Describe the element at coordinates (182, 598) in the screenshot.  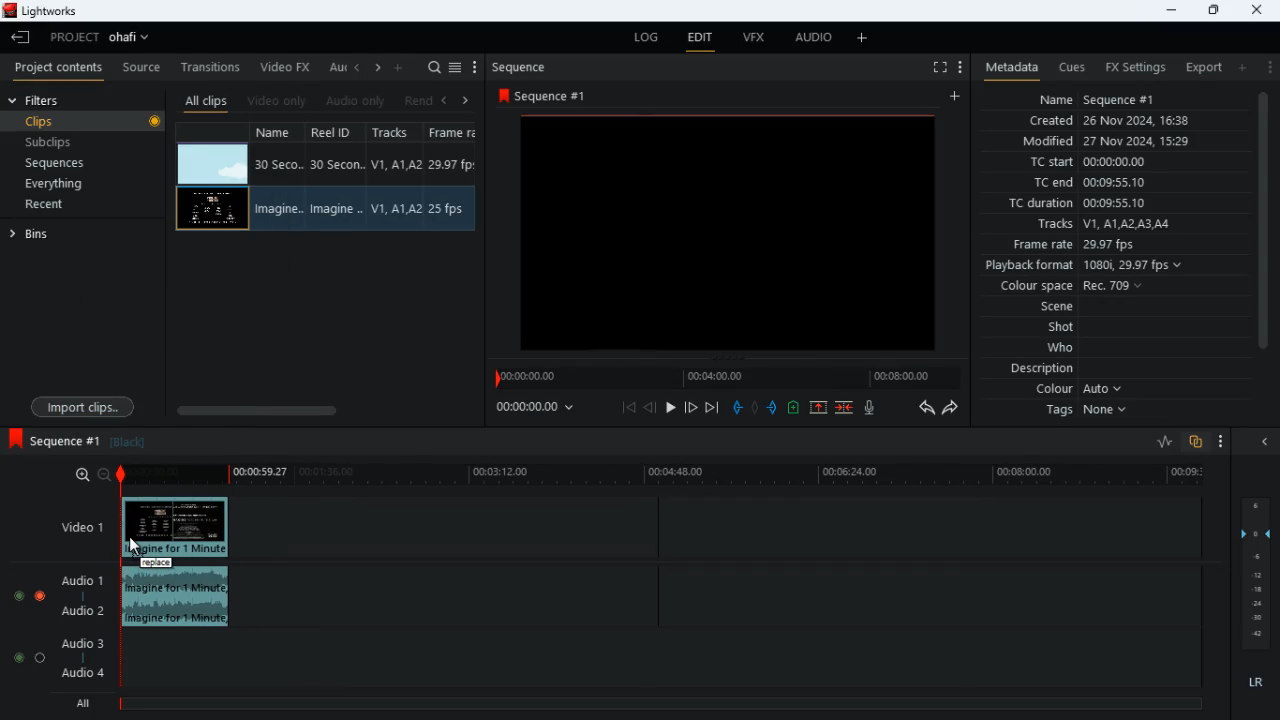
I see `audio` at that location.